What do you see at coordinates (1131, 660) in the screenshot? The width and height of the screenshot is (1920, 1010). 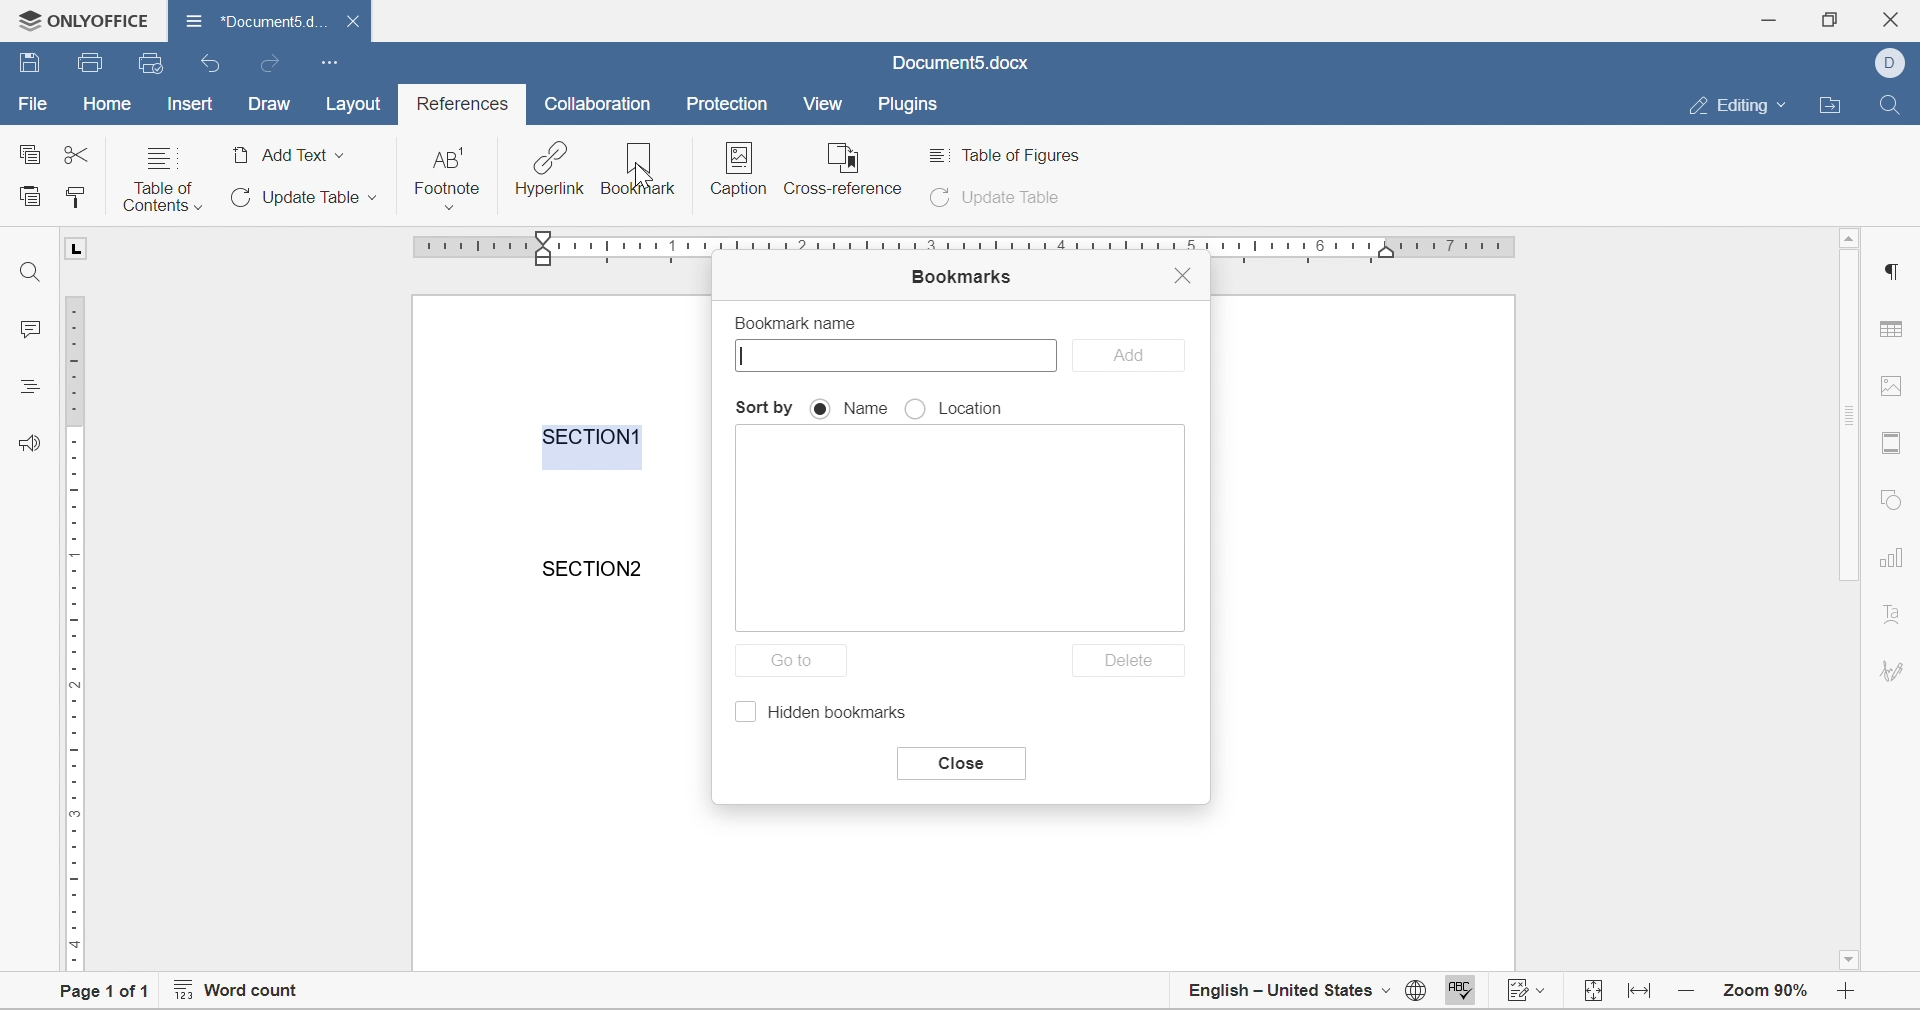 I see `delete` at bounding box center [1131, 660].